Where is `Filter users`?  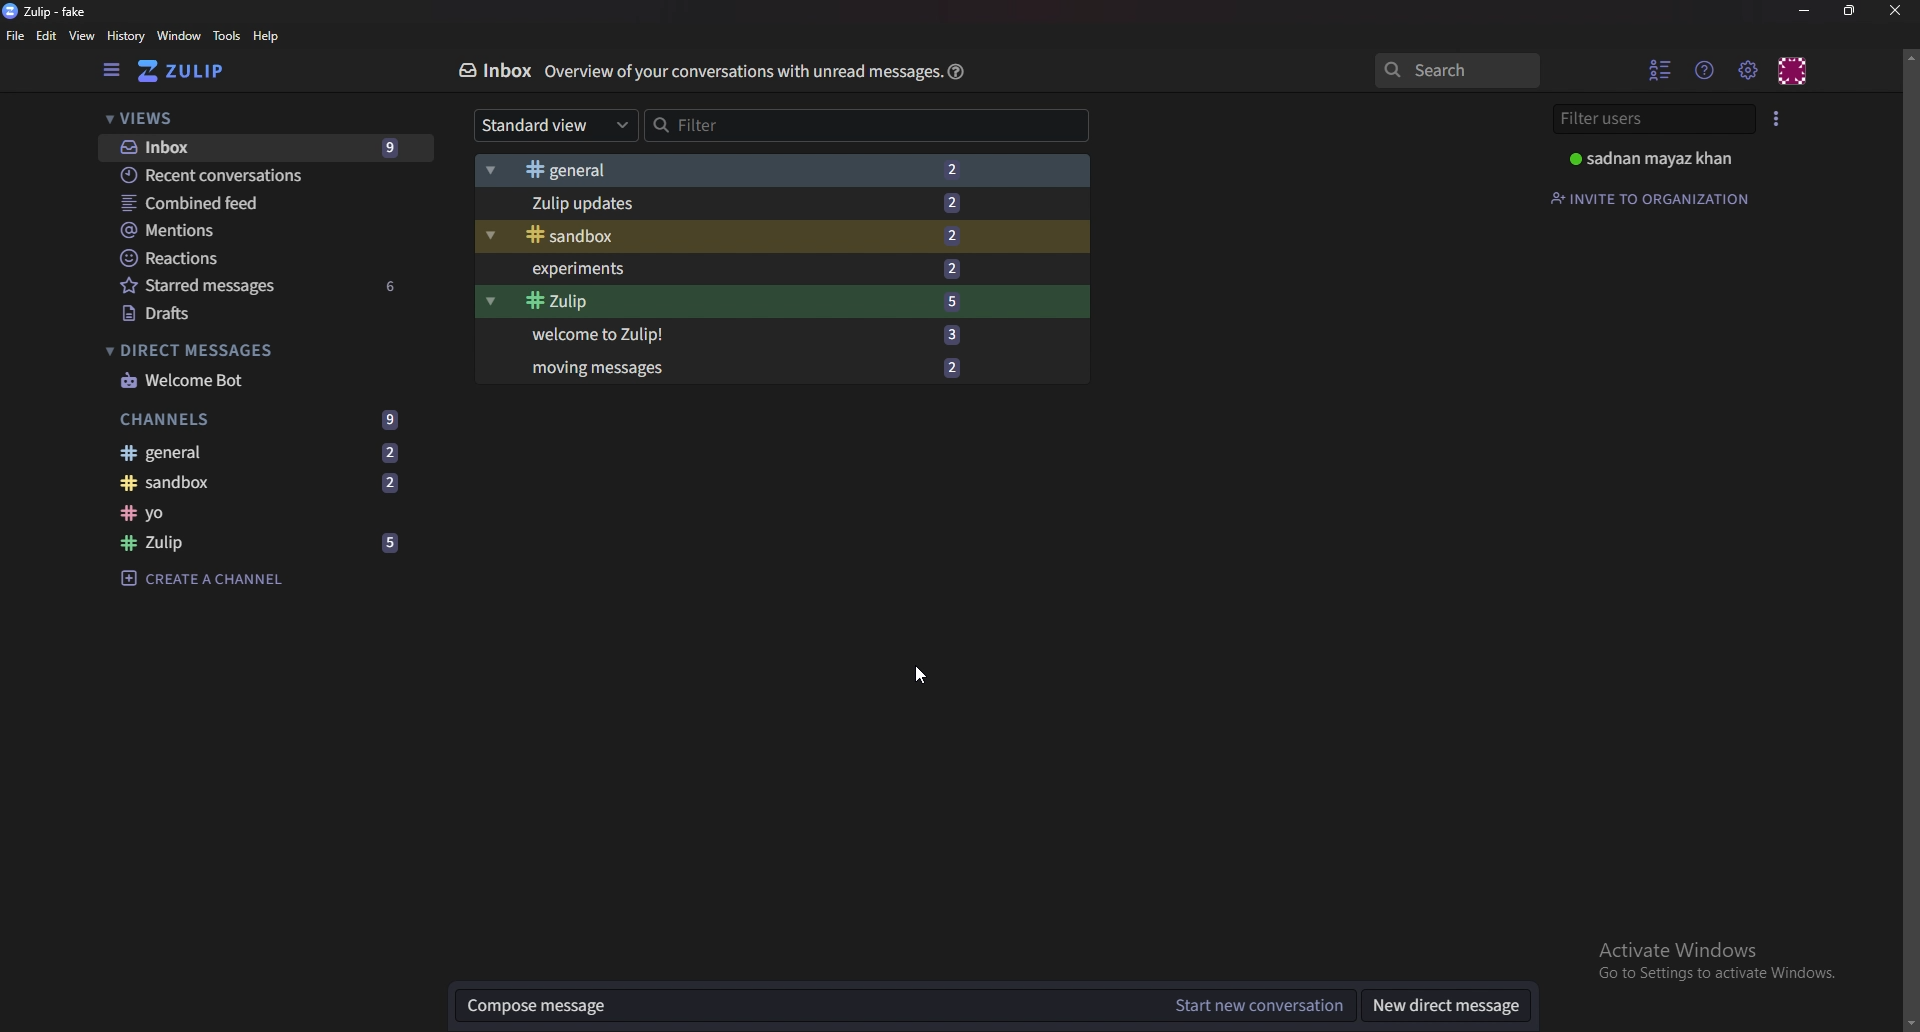 Filter users is located at coordinates (1645, 119).